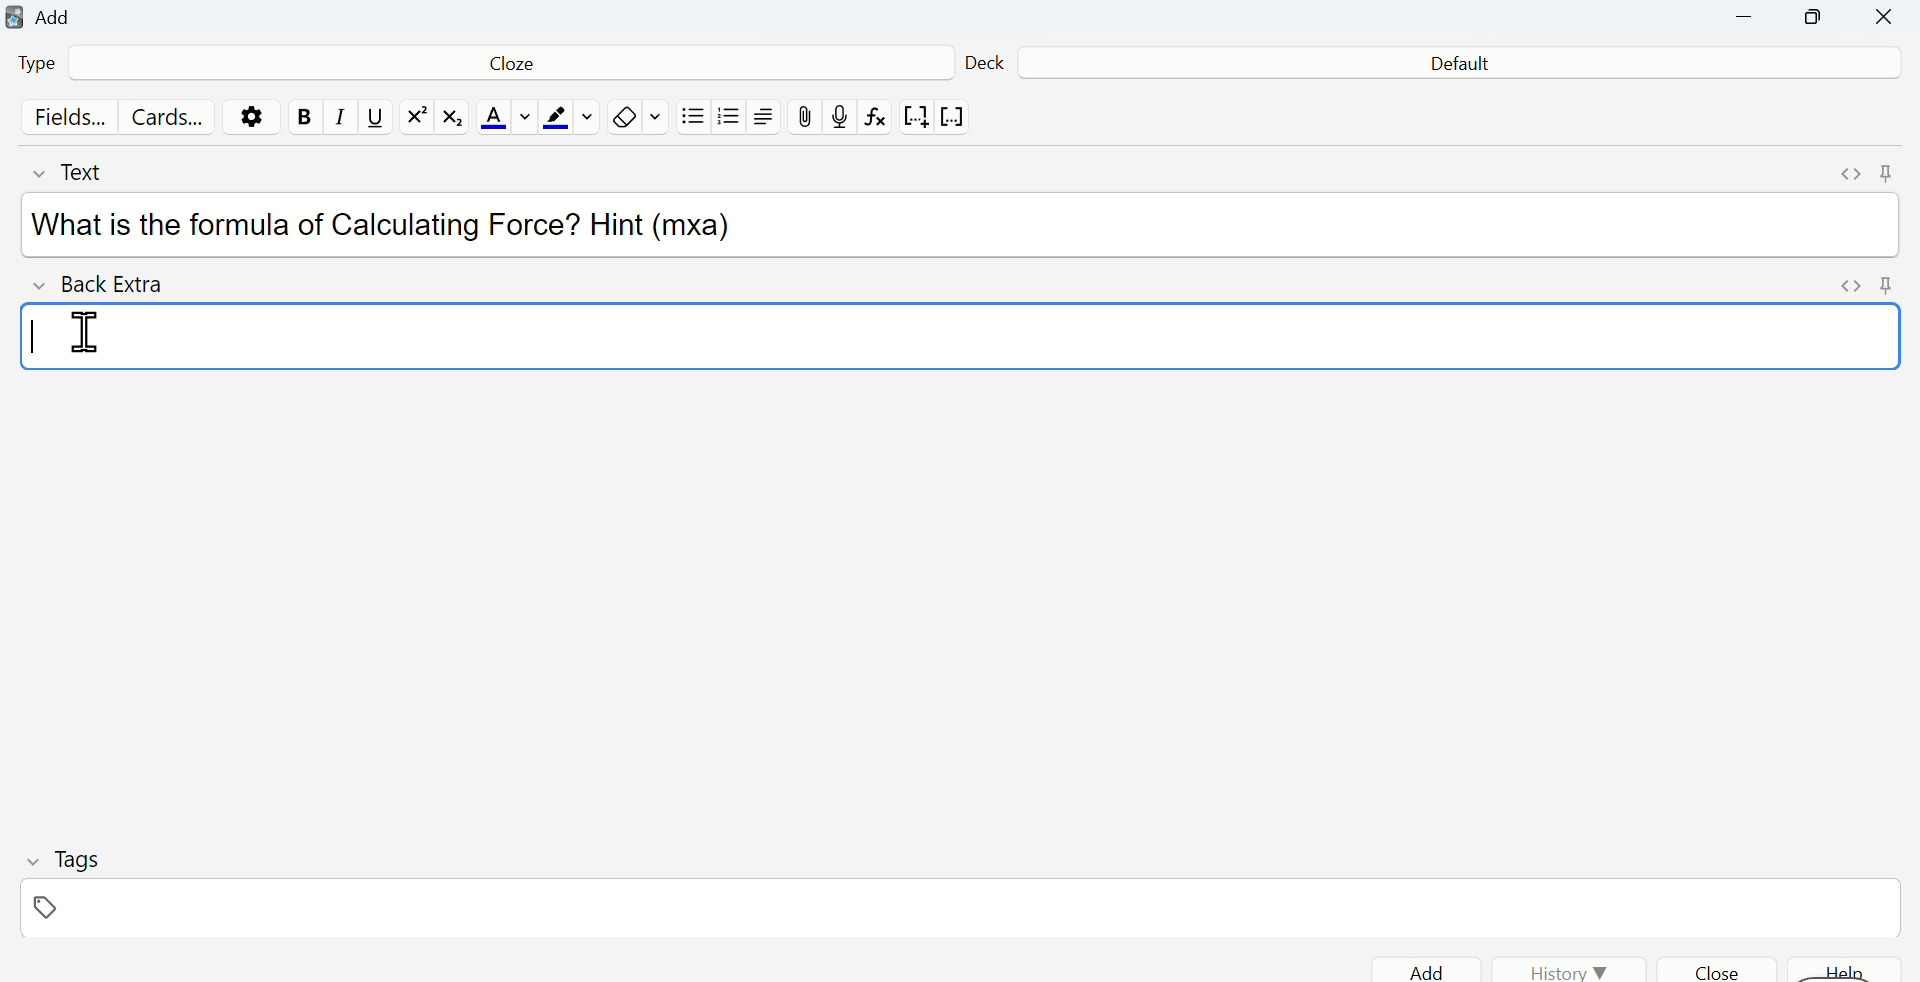 Image resolution: width=1920 pixels, height=982 pixels. I want to click on Bold, so click(304, 117).